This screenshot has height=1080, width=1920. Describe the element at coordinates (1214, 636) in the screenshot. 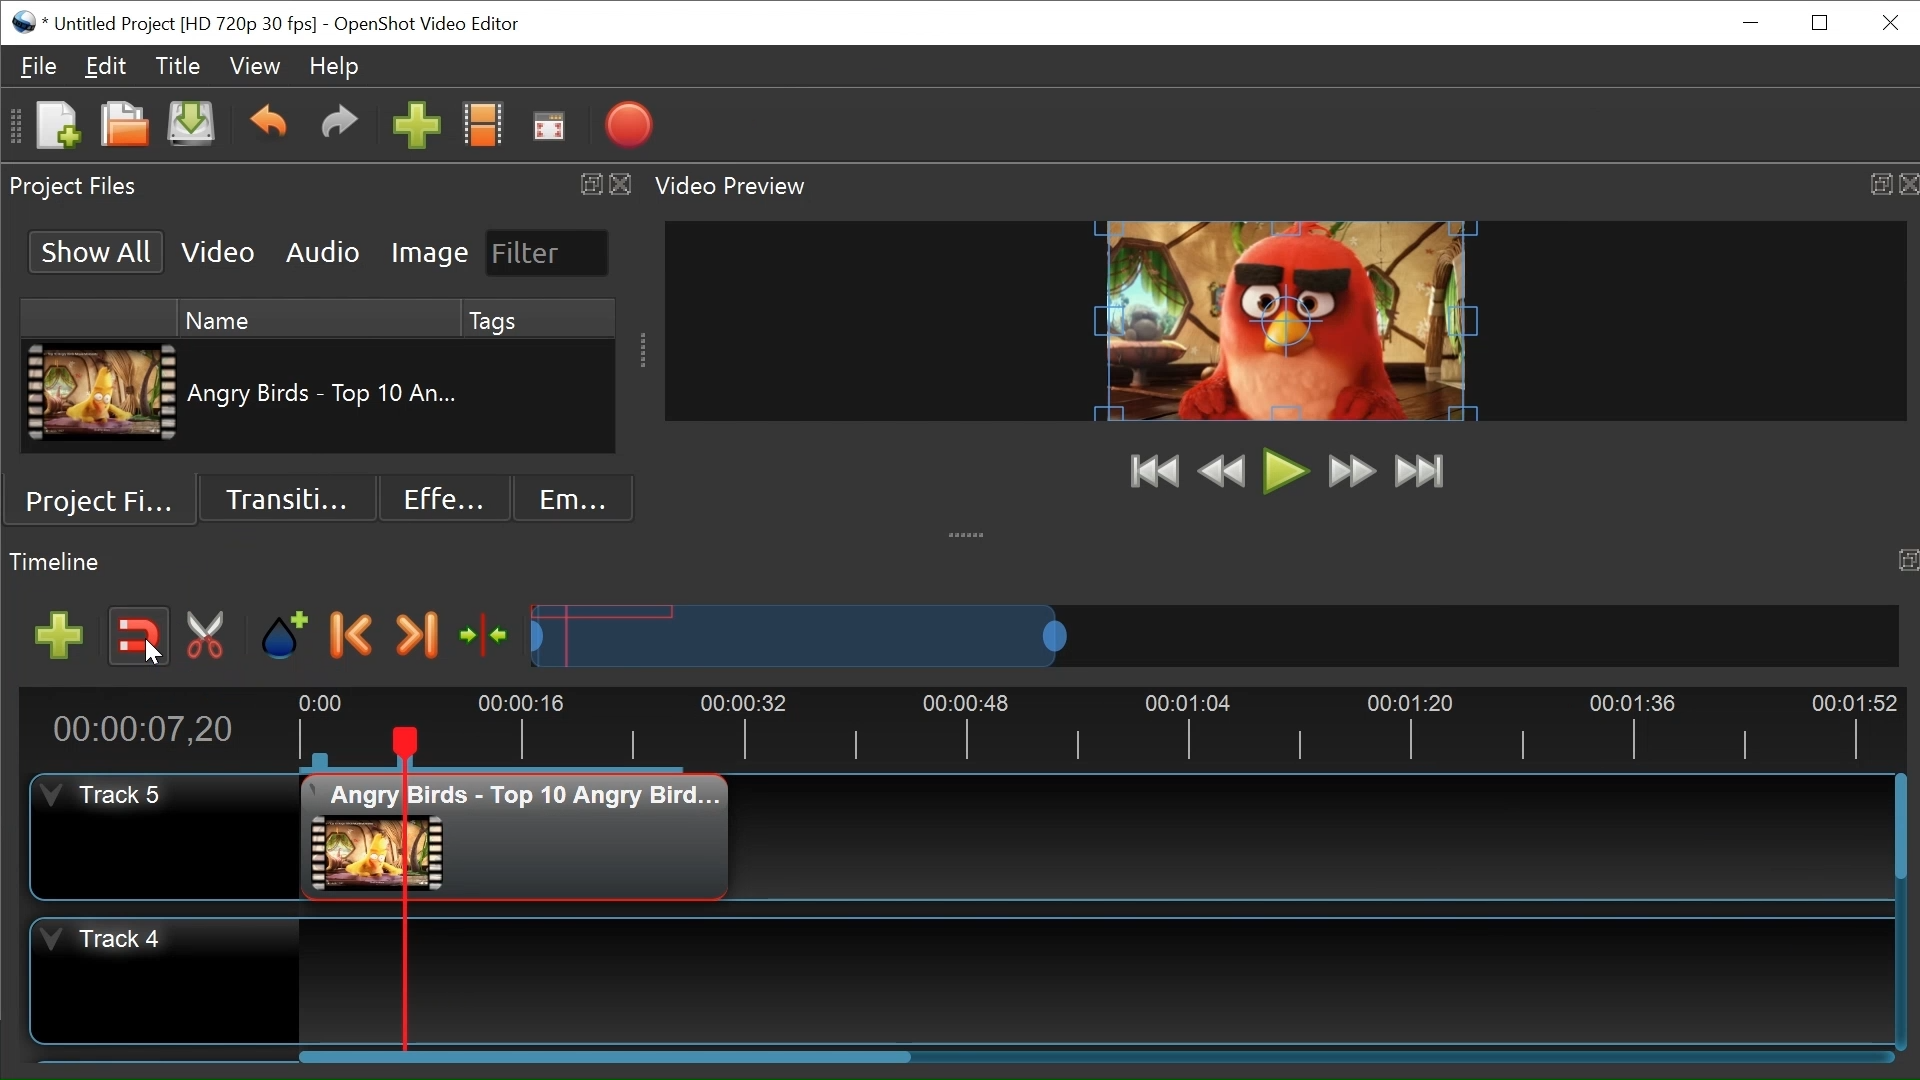

I see `Zoom slider` at that location.